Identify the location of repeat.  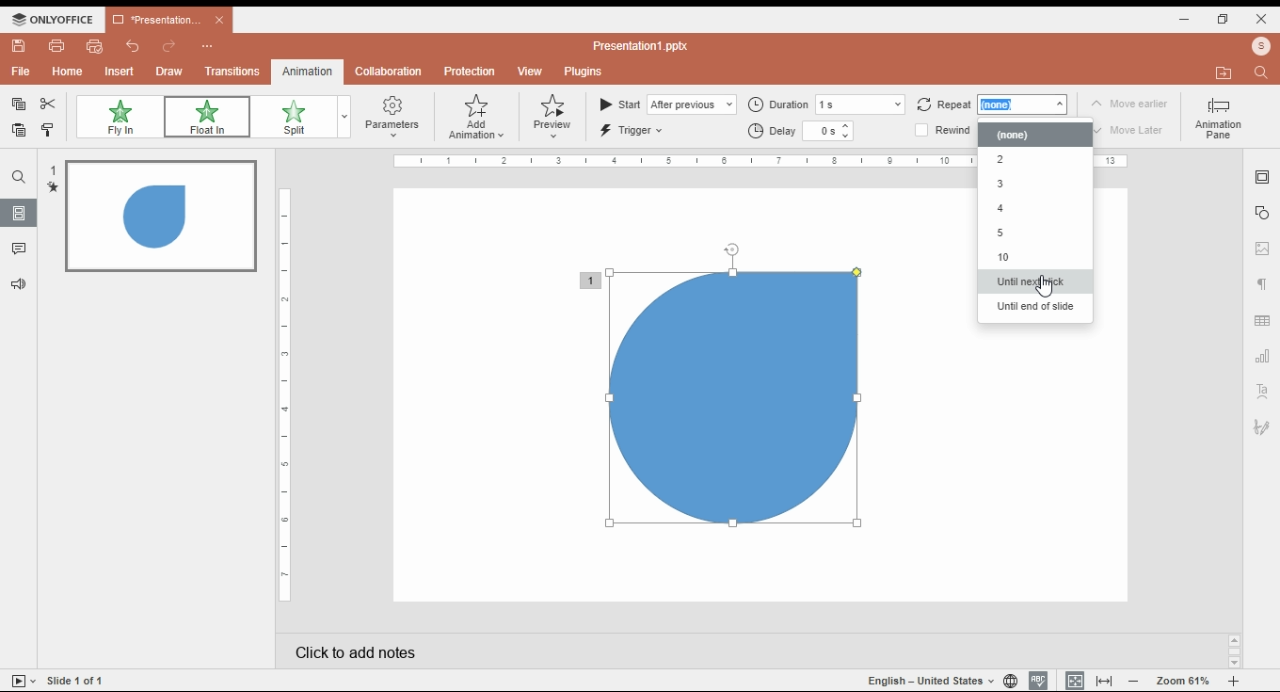
(995, 104).